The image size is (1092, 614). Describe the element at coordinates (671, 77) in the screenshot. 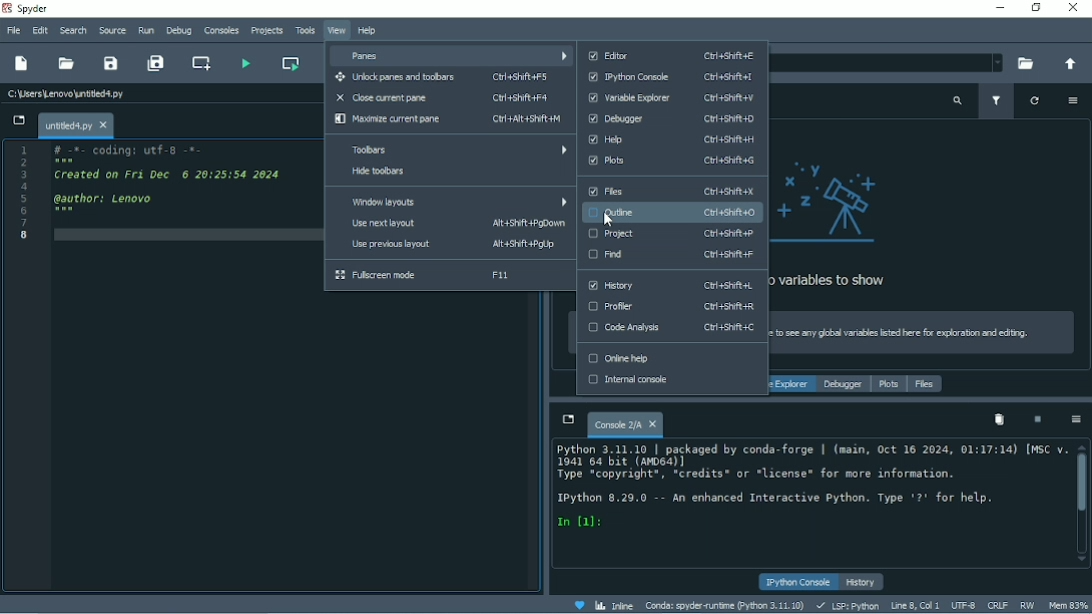

I see `IPhython console` at that location.